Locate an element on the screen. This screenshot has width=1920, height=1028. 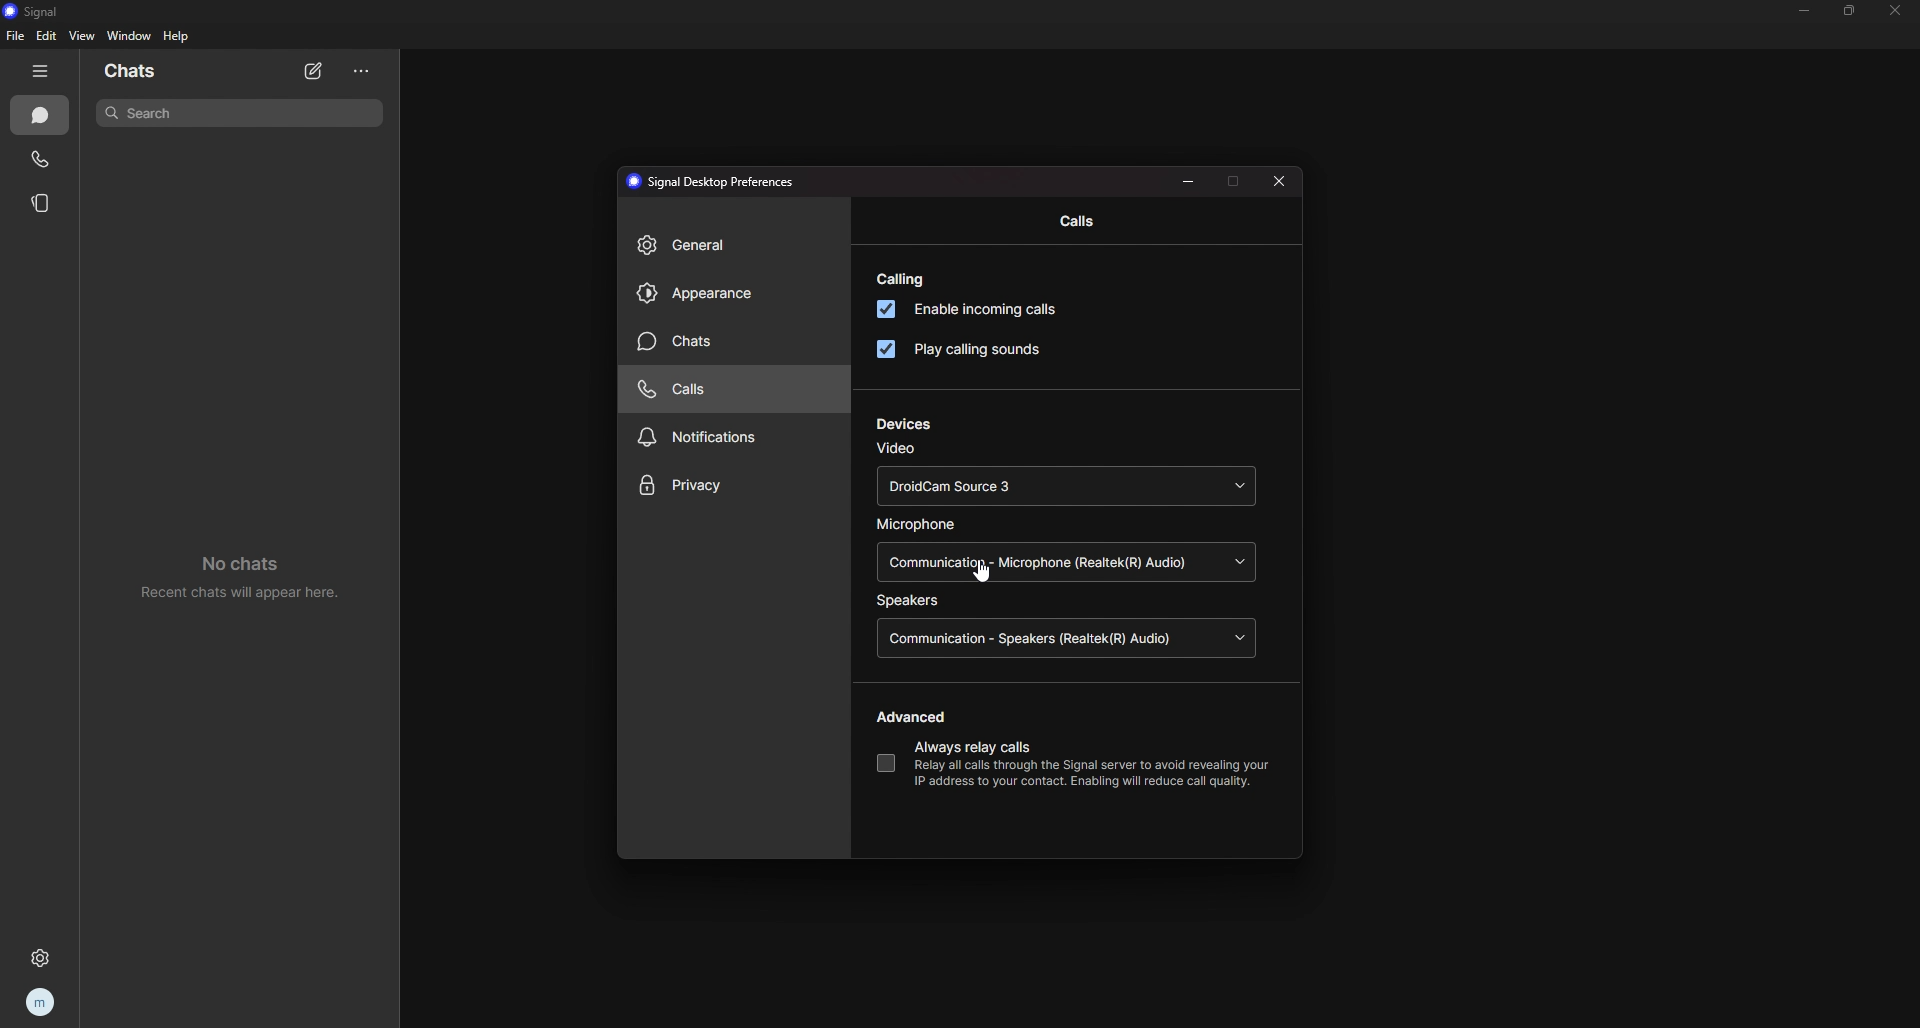
edit is located at coordinates (48, 36).